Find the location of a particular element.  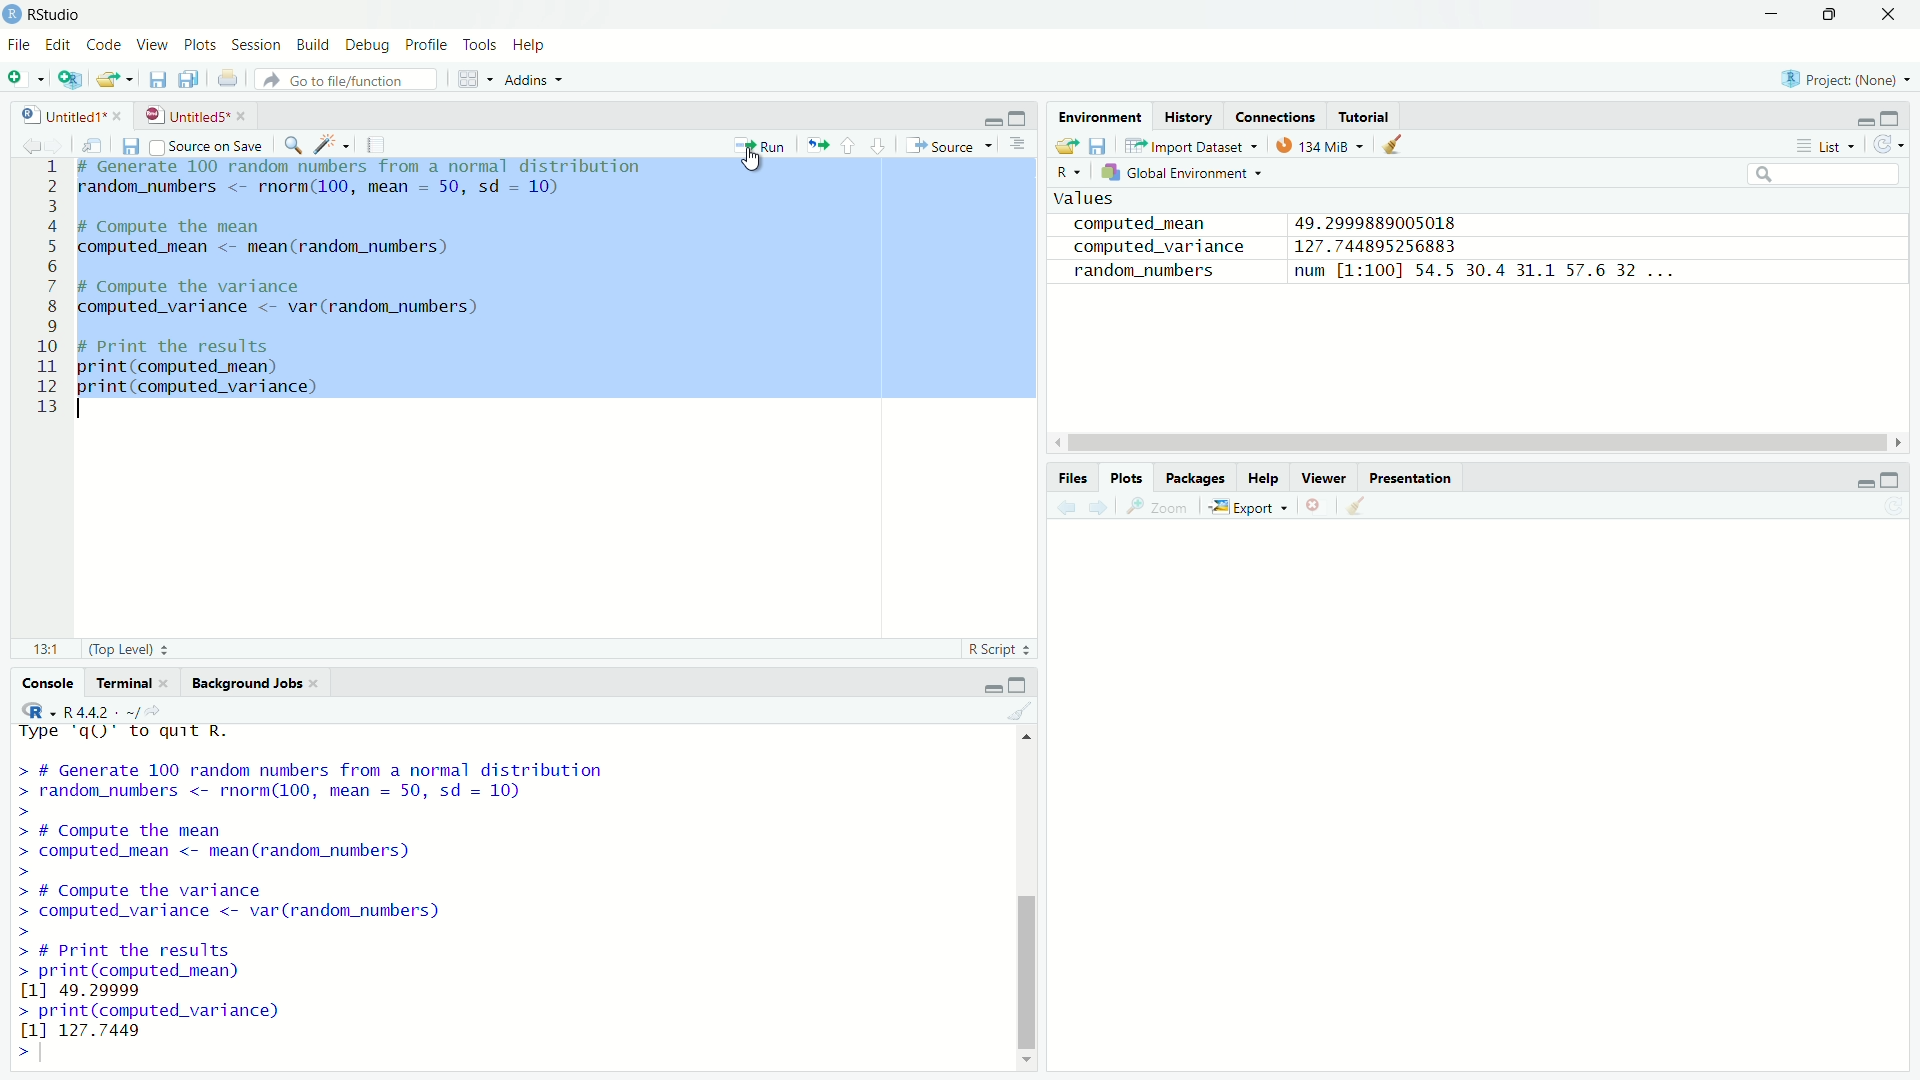

create a project is located at coordinates (74, 79).